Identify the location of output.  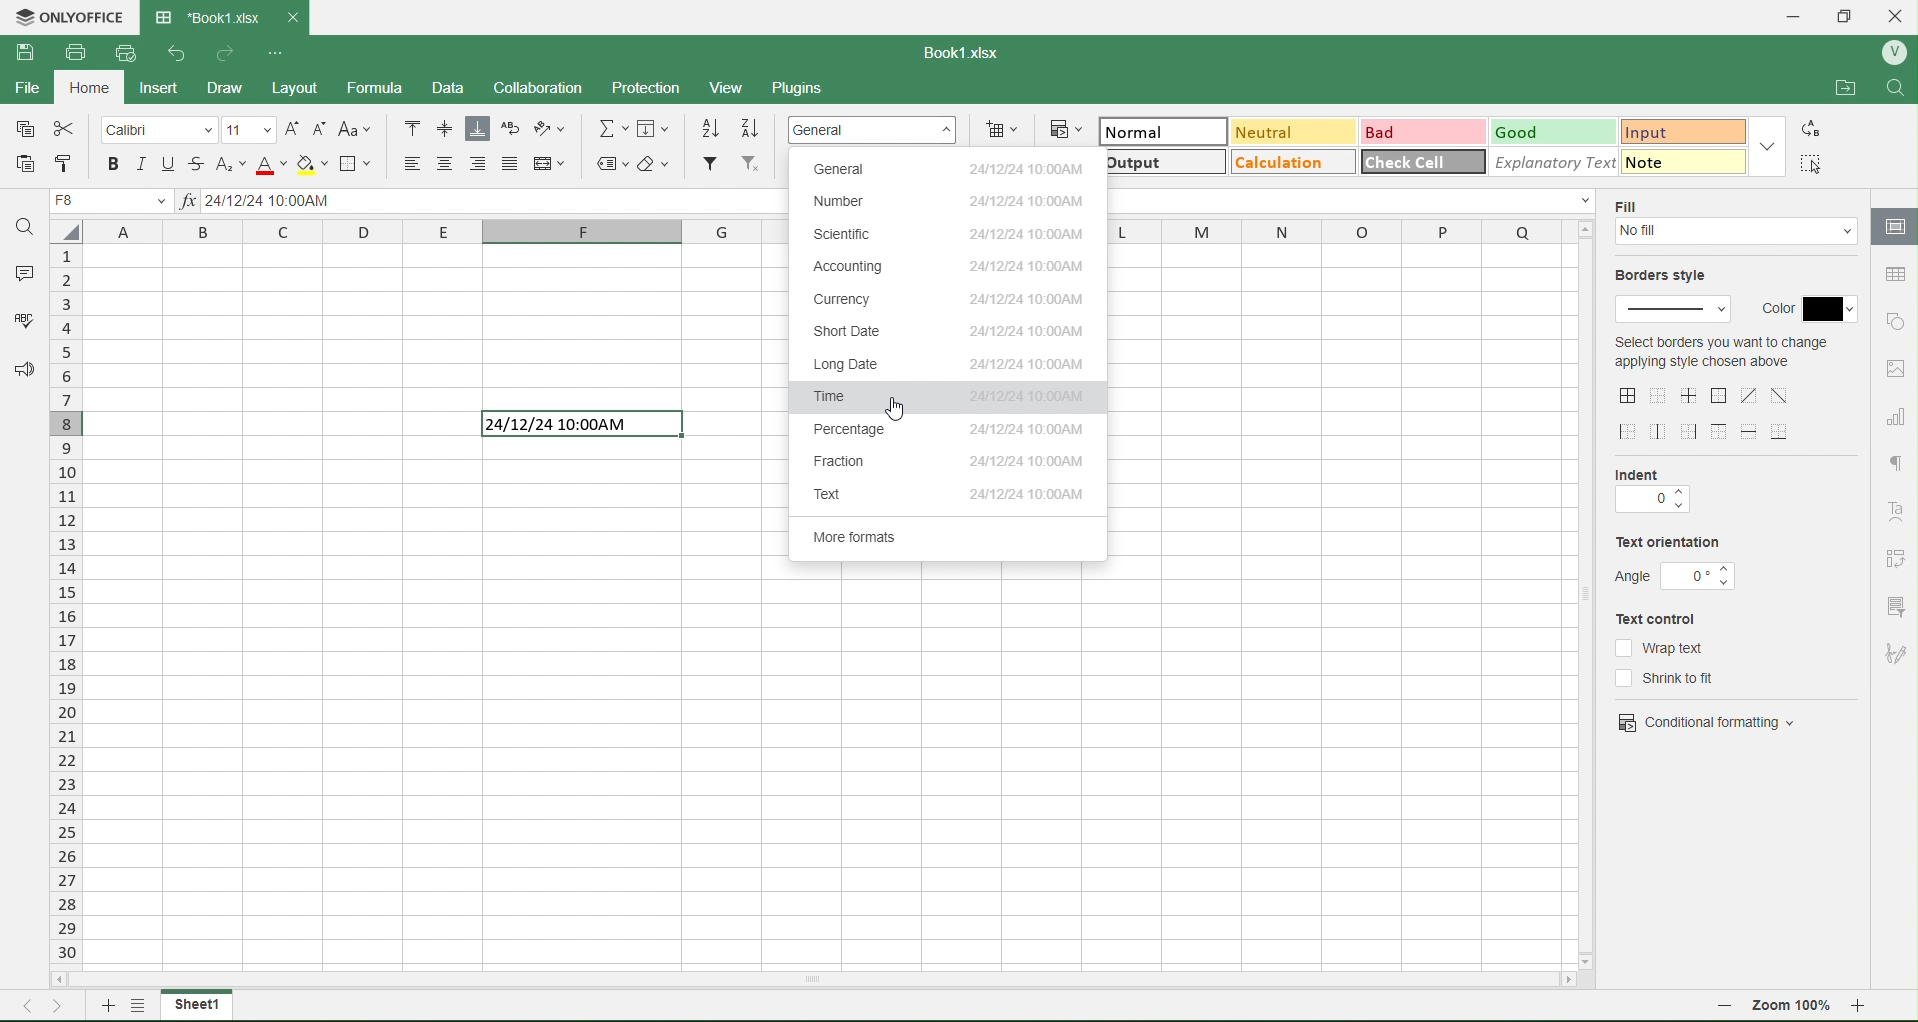
(1142, 165).